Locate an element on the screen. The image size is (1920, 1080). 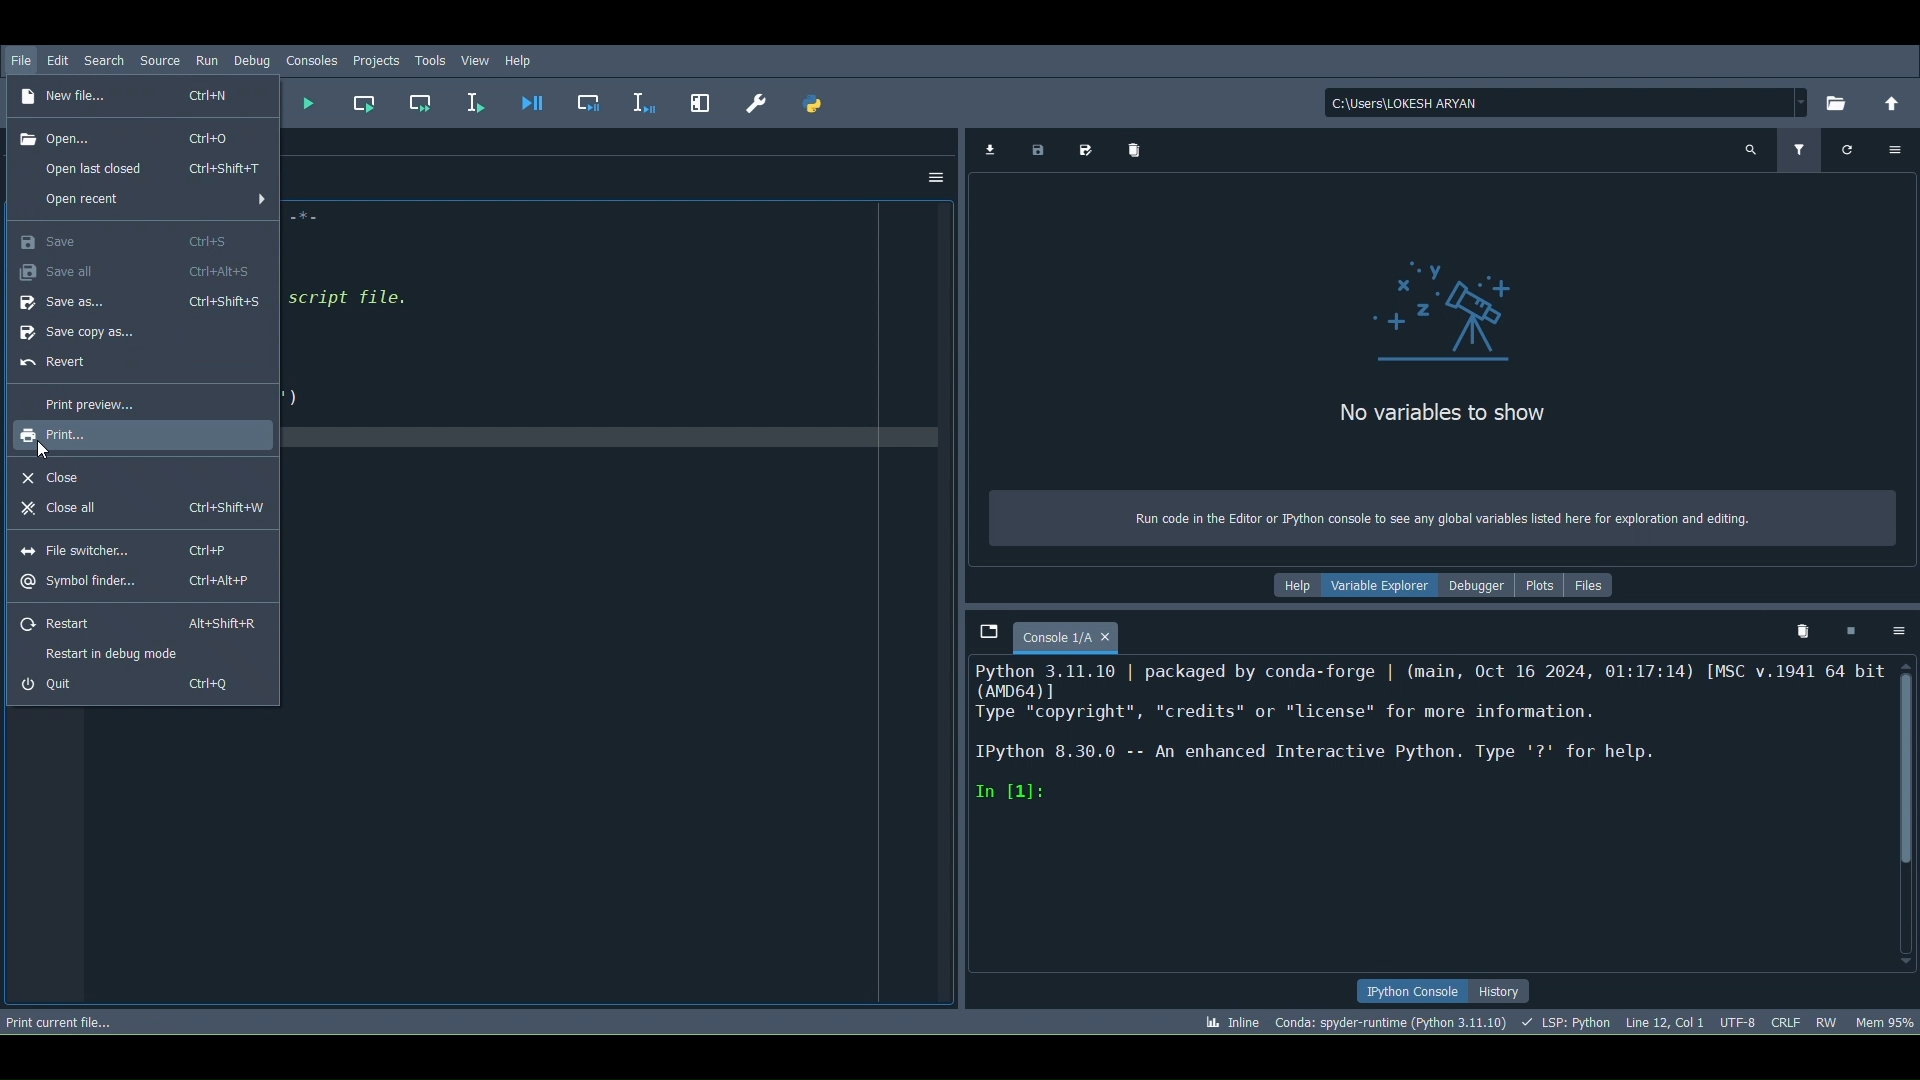
Run selection or current line (F9) is located at coordinates (478, 100).